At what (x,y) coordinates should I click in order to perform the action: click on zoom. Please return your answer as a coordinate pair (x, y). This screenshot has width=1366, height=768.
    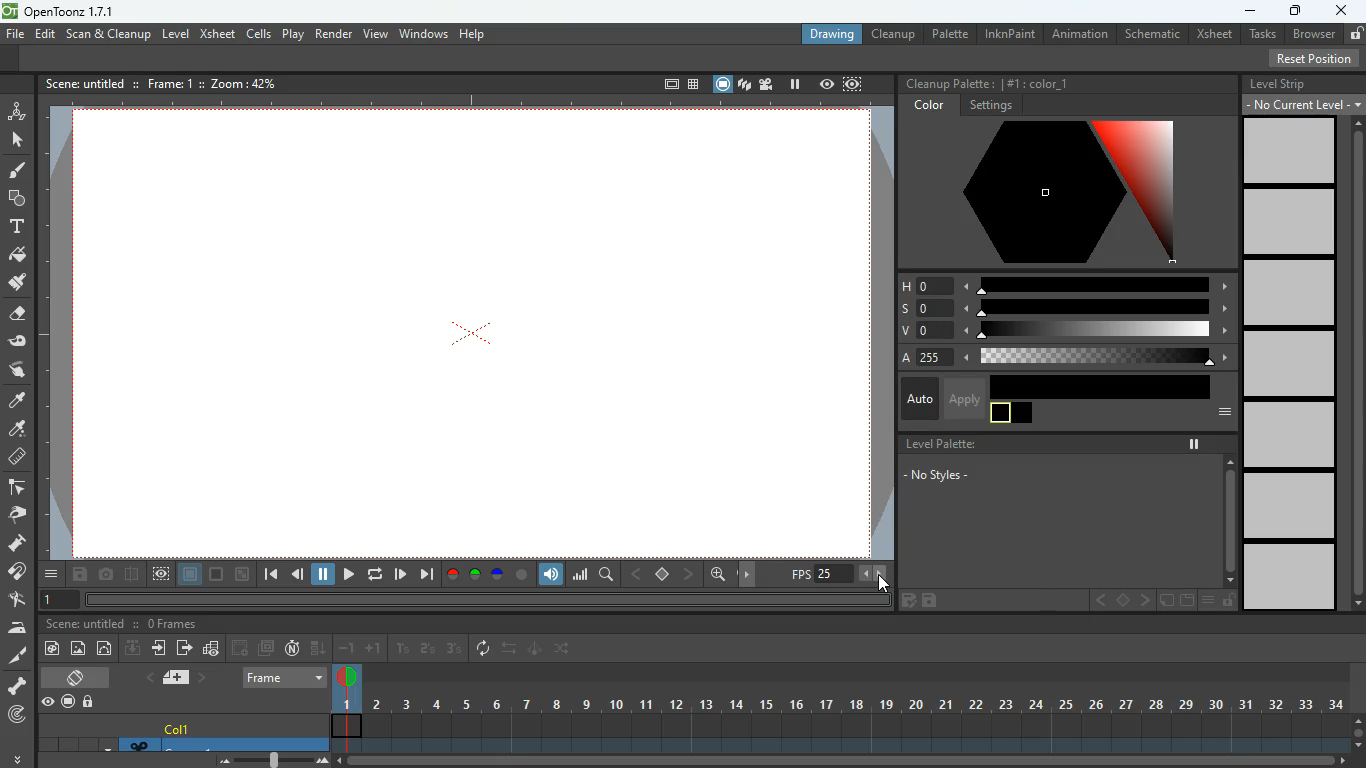
    Looking at the image, I should click on (719, 573).